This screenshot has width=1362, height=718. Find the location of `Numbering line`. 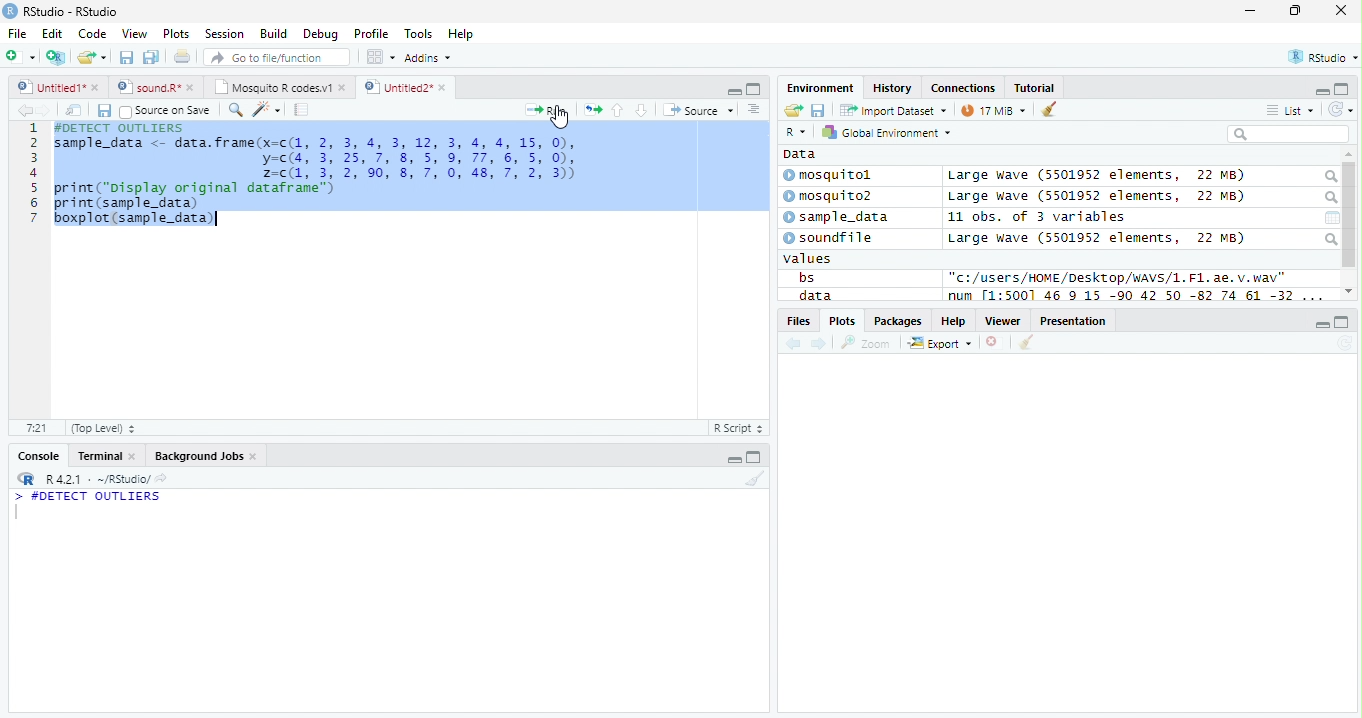

Numbering line is located at coordinates (34, 173).